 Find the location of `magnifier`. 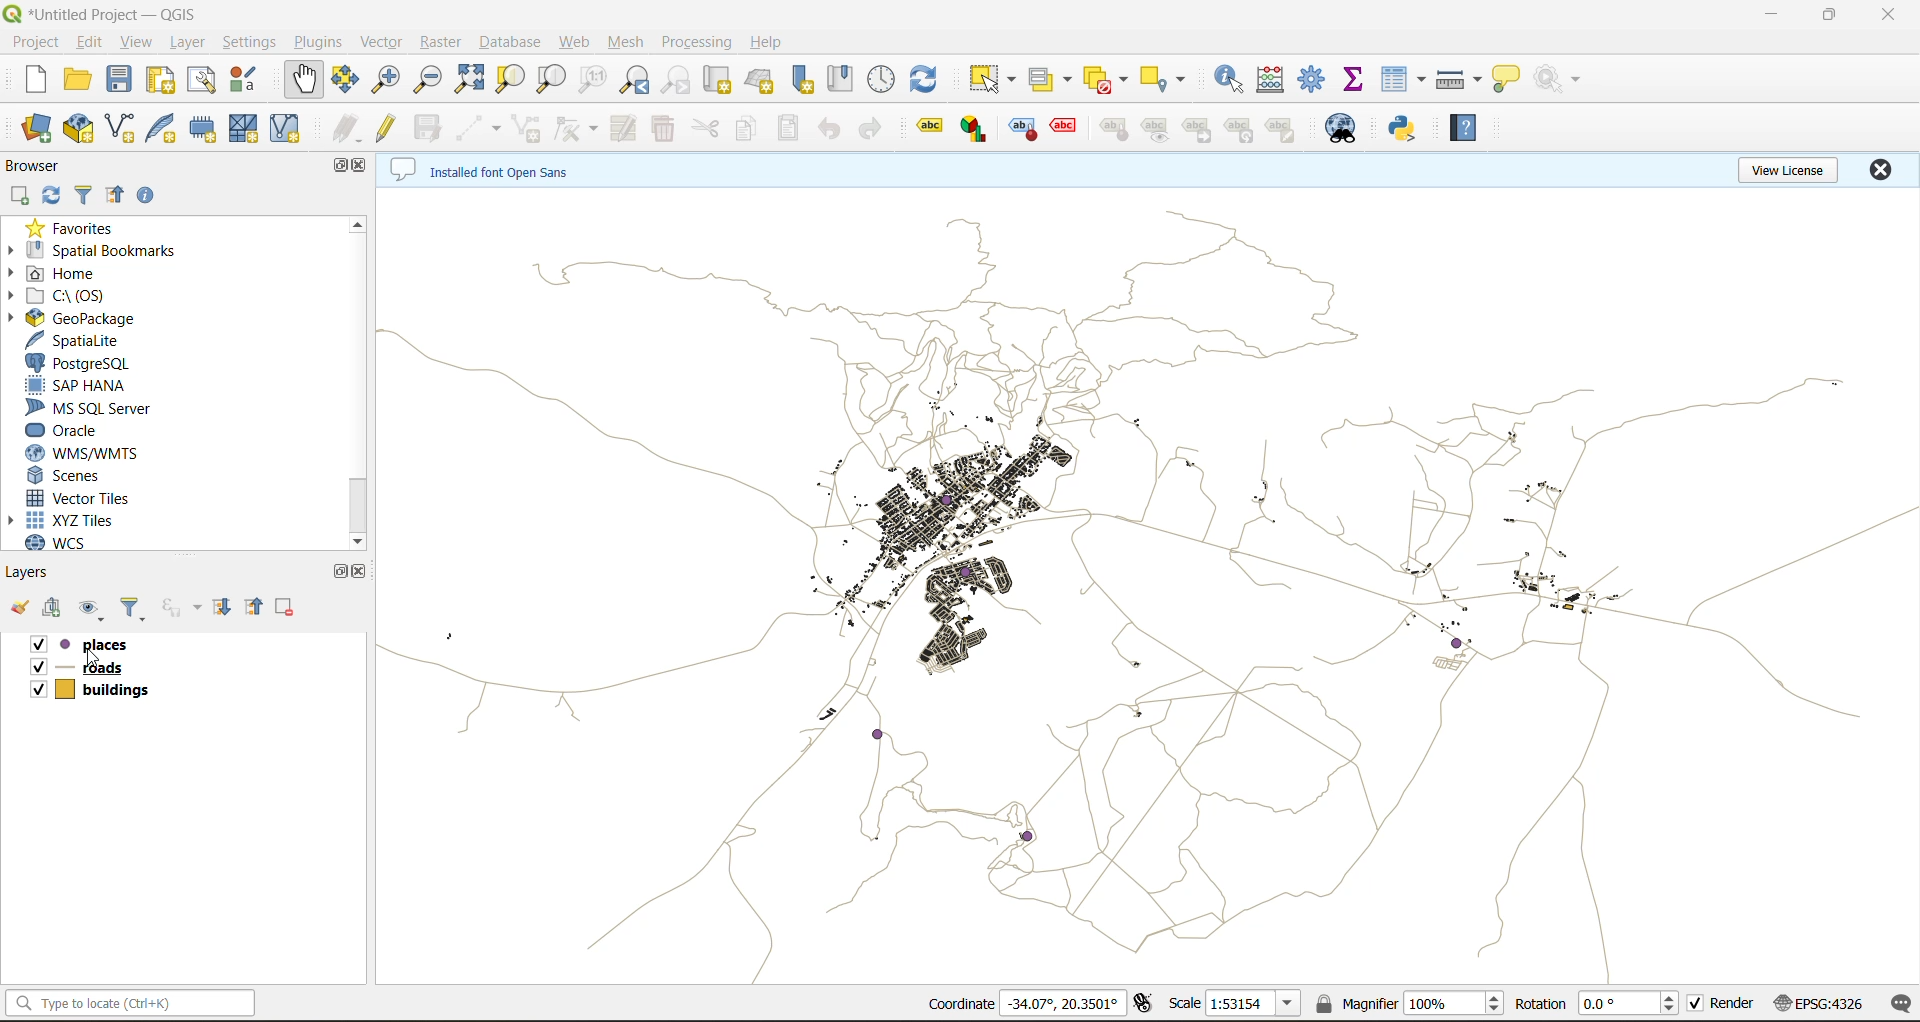

magnifier is located at coordinates (1411, 1002).